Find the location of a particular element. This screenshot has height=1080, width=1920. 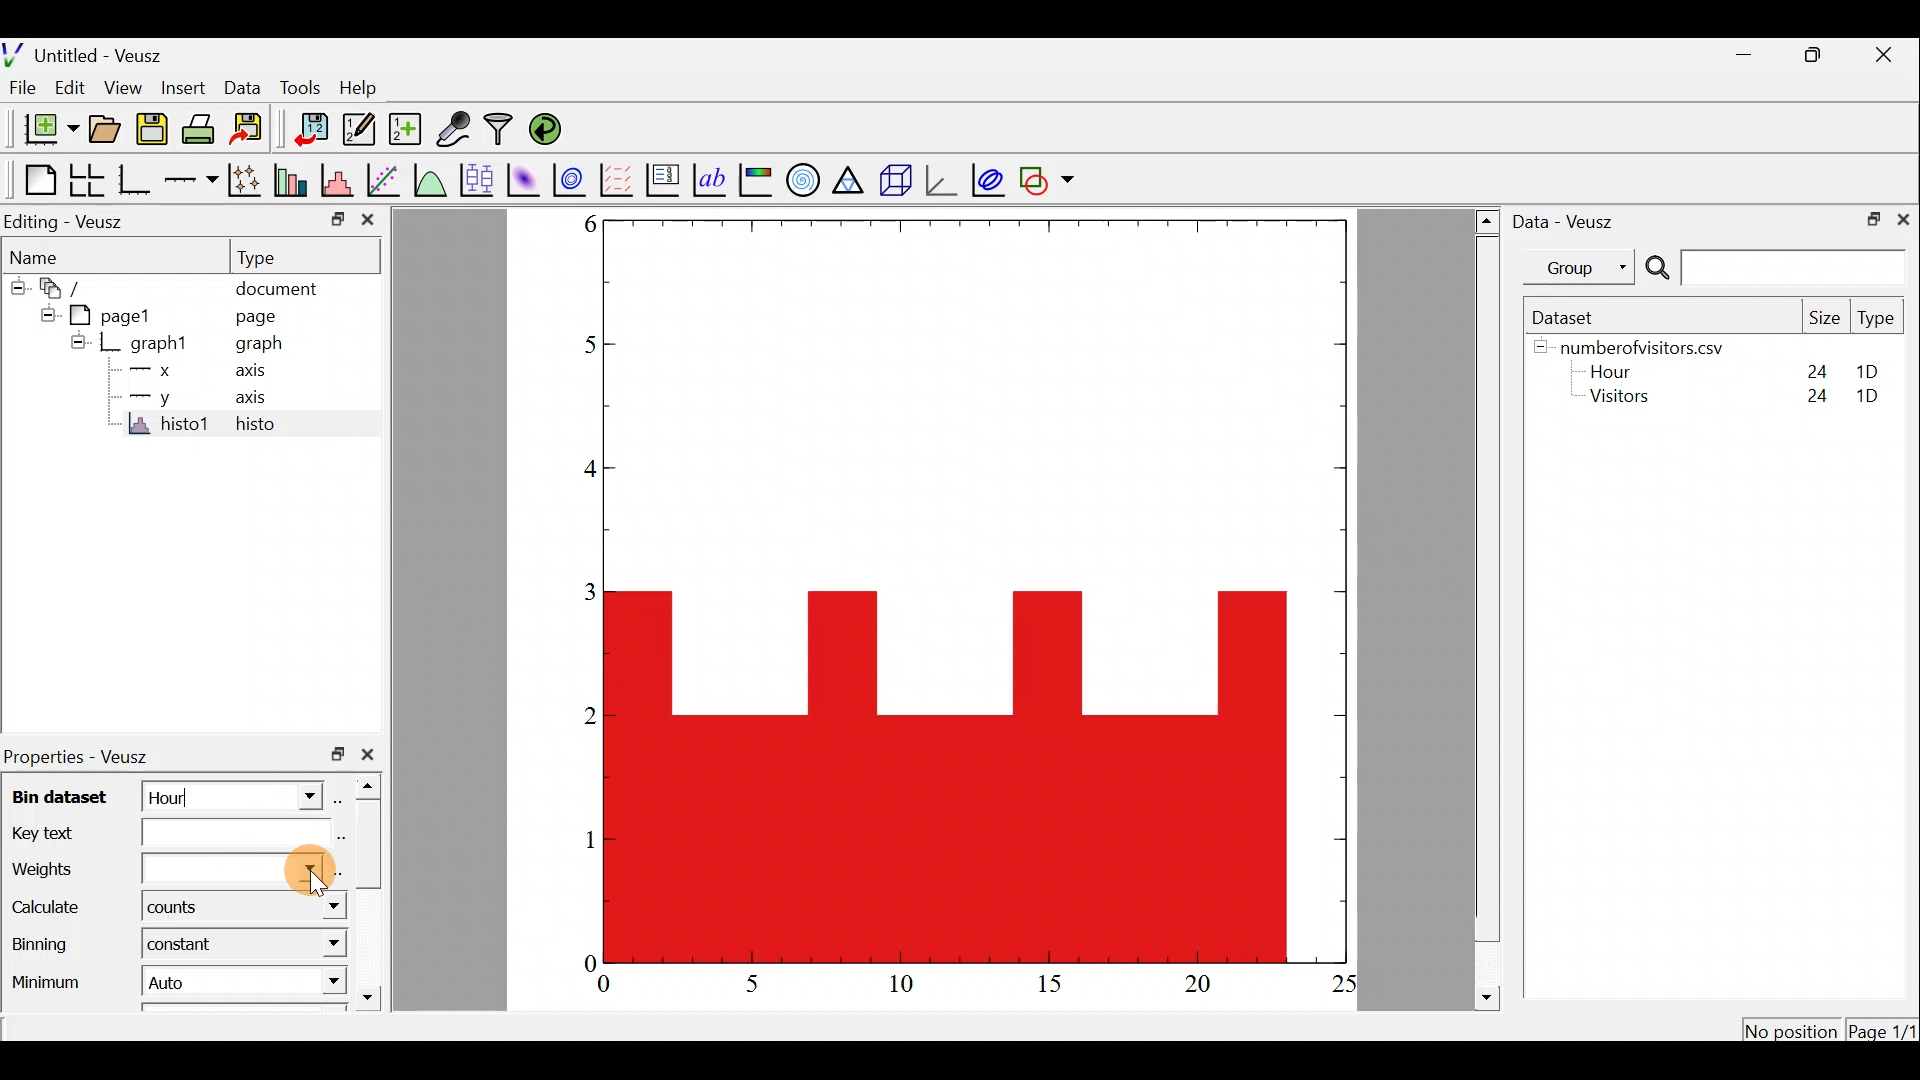

Binning dropdown is located at coordinates (301, 942).